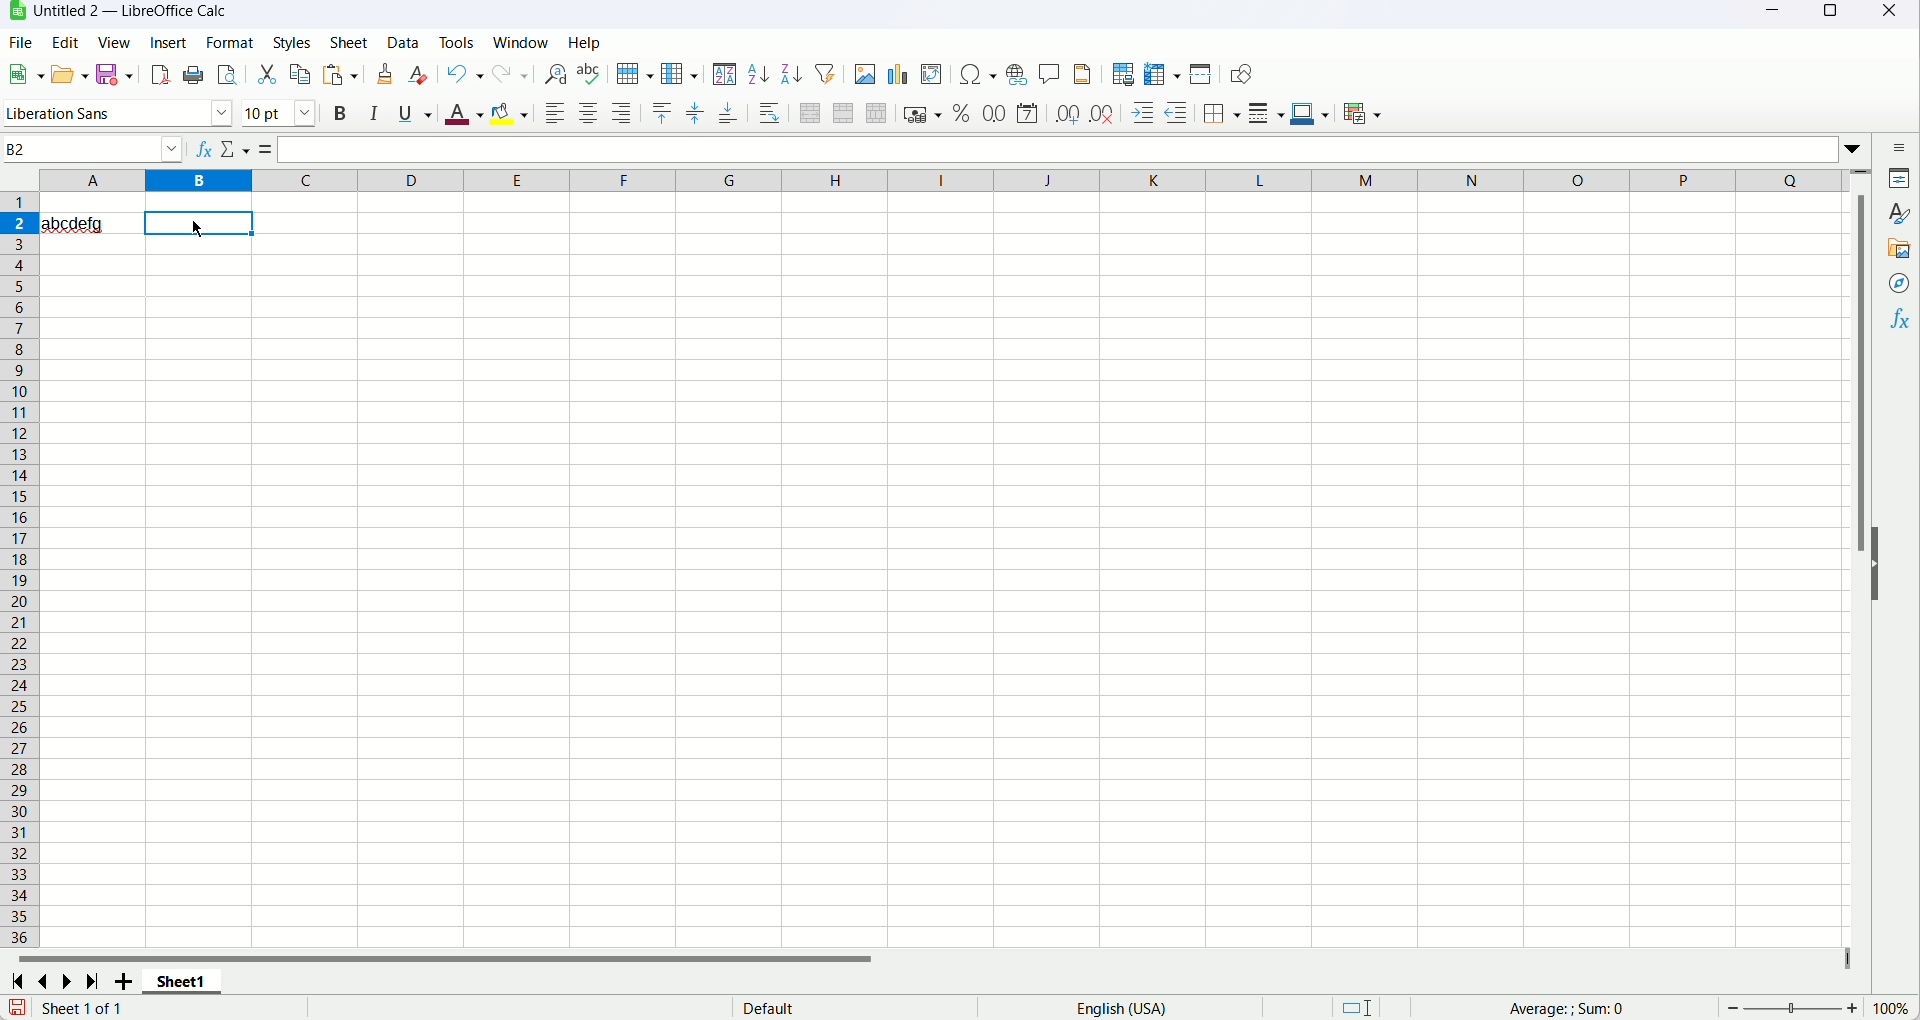 The height and width of the screenshot is (1020, 1920). I want to click on formula bar, so click(1058, 148).